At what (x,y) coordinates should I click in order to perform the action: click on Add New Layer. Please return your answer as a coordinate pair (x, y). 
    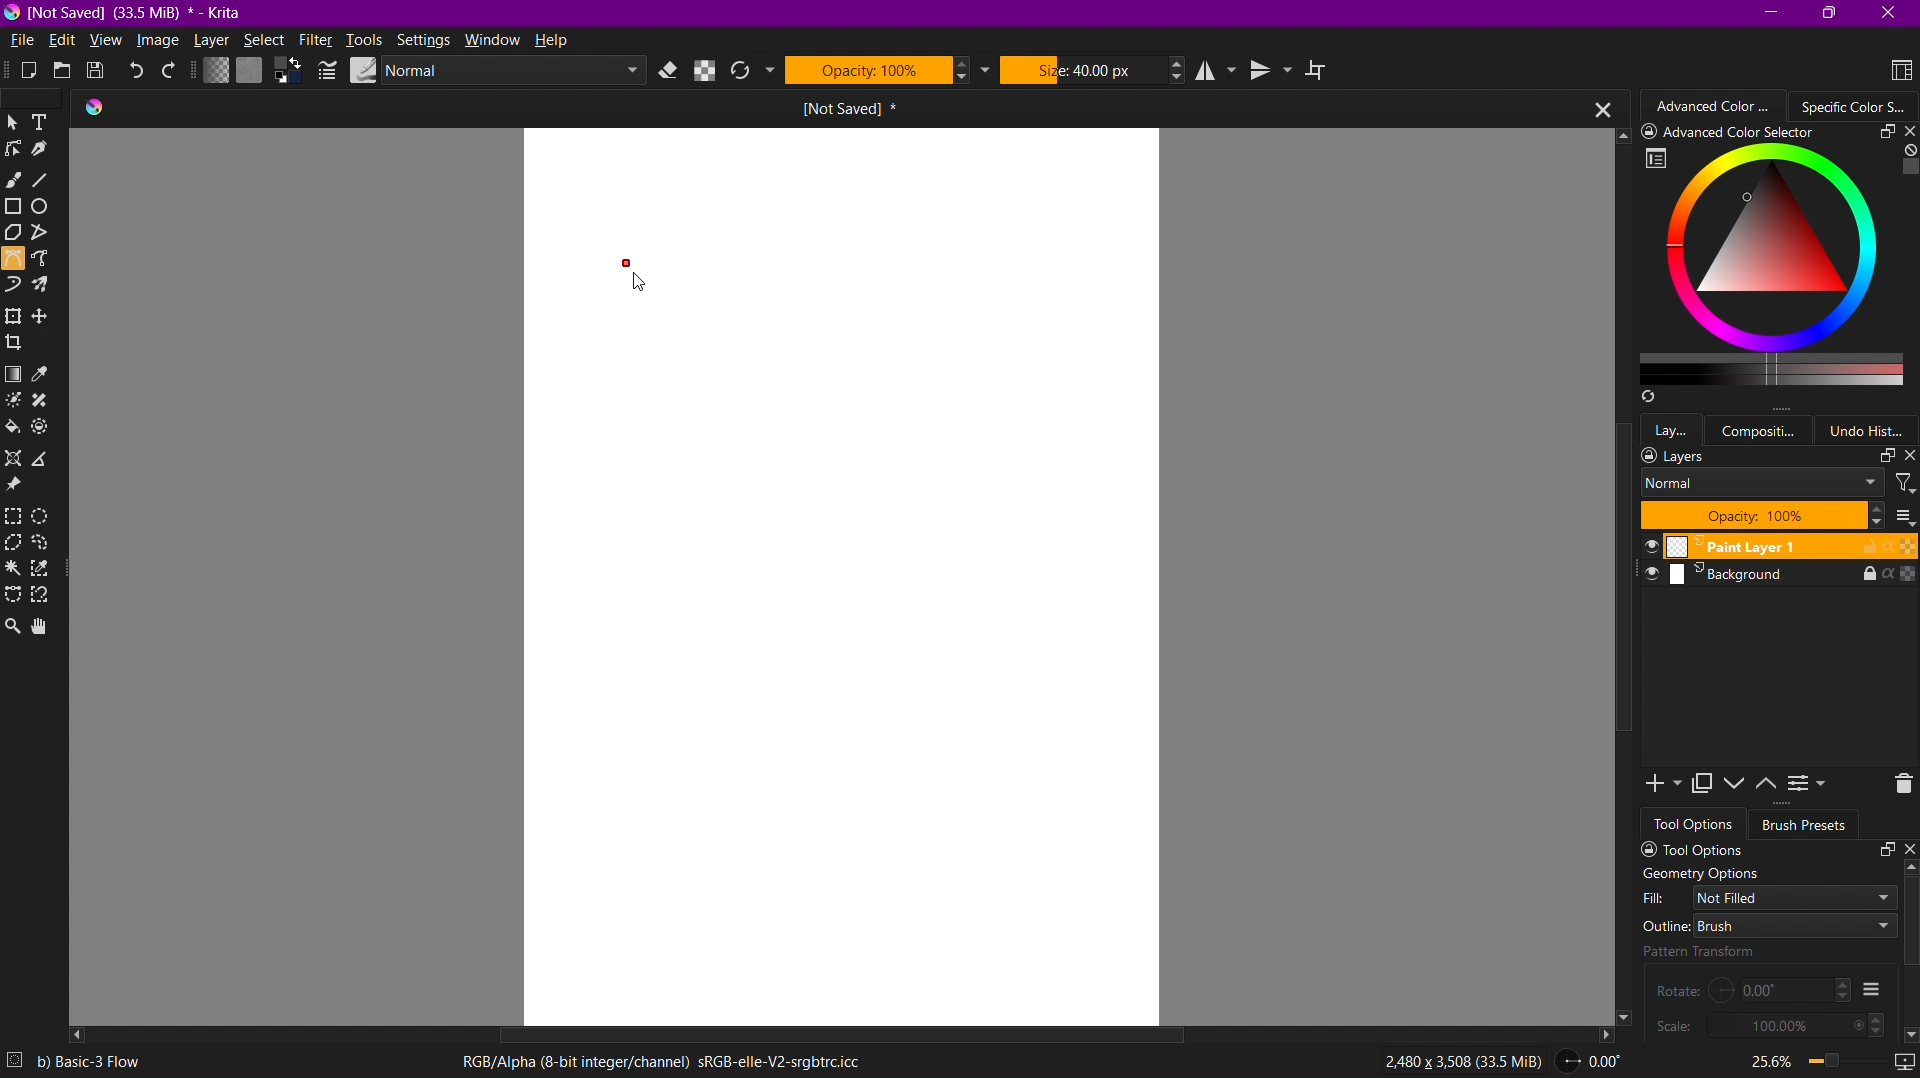
    Looking at the image, I should click on (1657, 785).